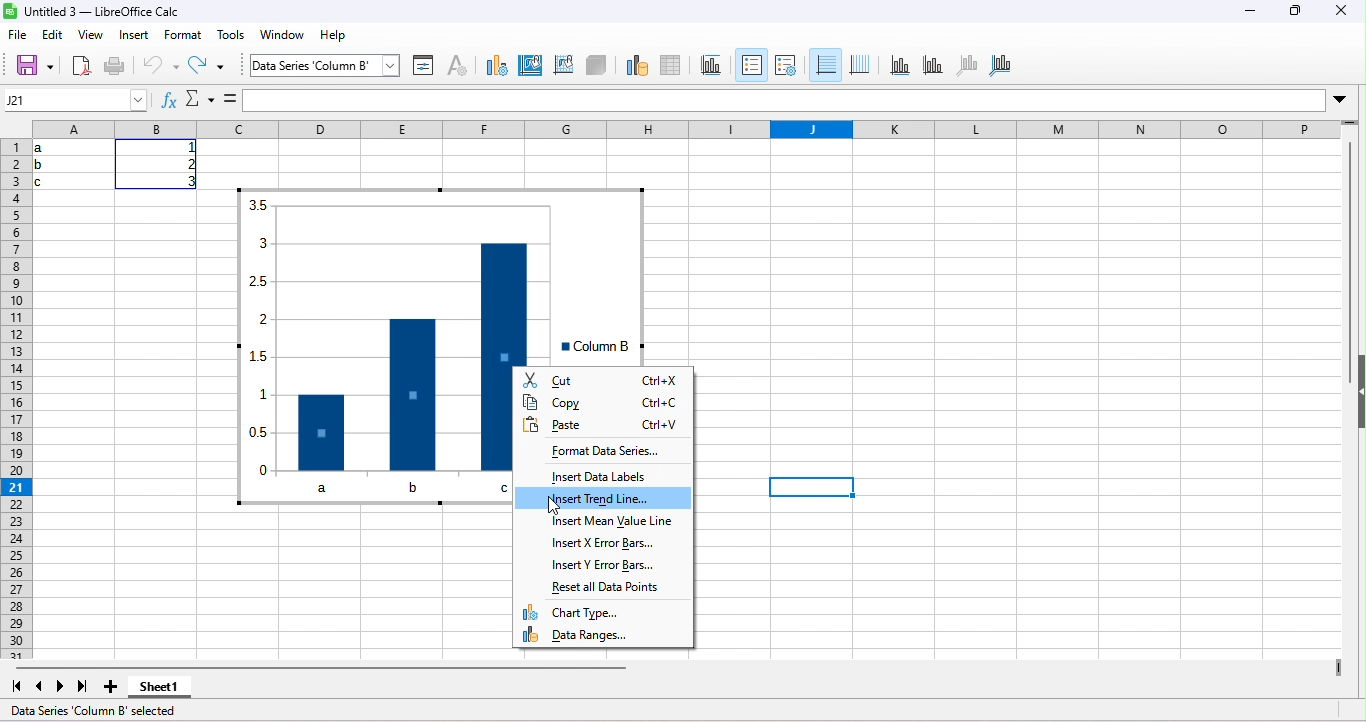 The width and height of the screenshot is (1366, 722). What do you see at coordinates (121, 167) in the screenshot?
I see `range of cells` at bounding box center [121, 167].